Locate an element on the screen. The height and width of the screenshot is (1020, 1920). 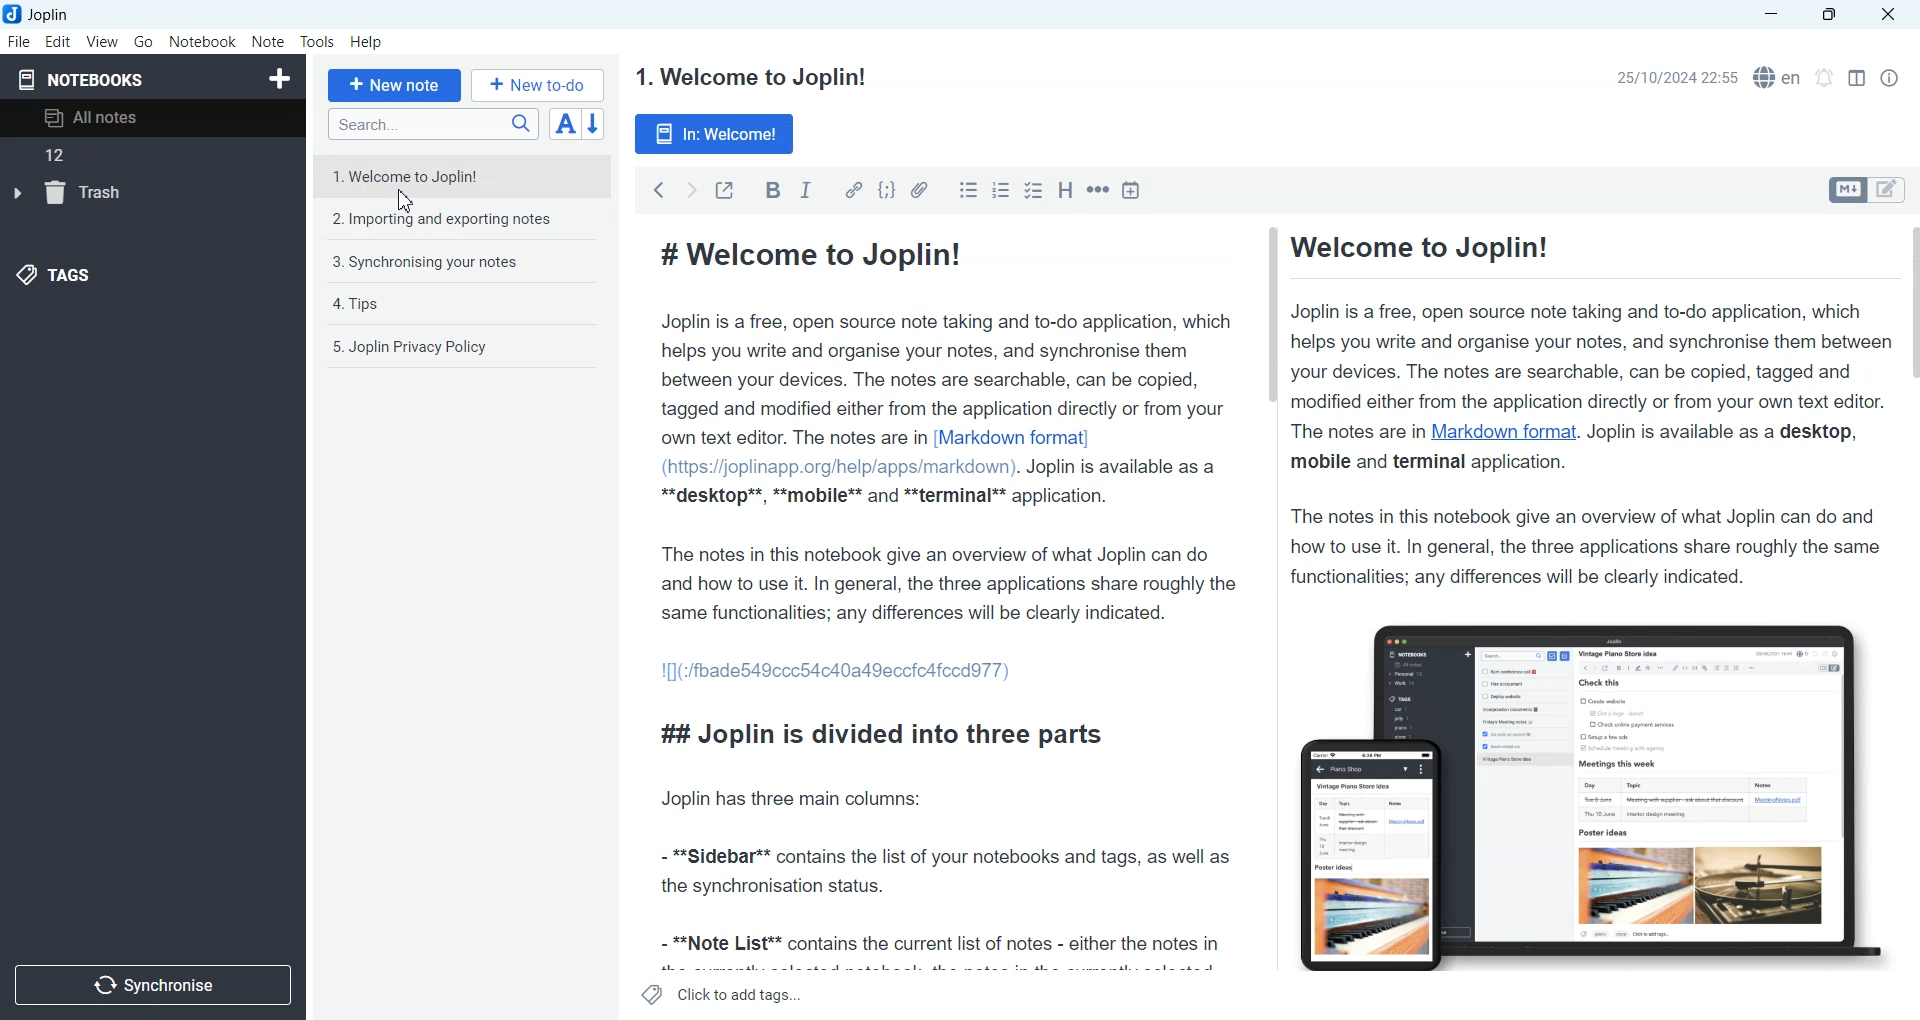
Code is located at coordinates (887, 190).